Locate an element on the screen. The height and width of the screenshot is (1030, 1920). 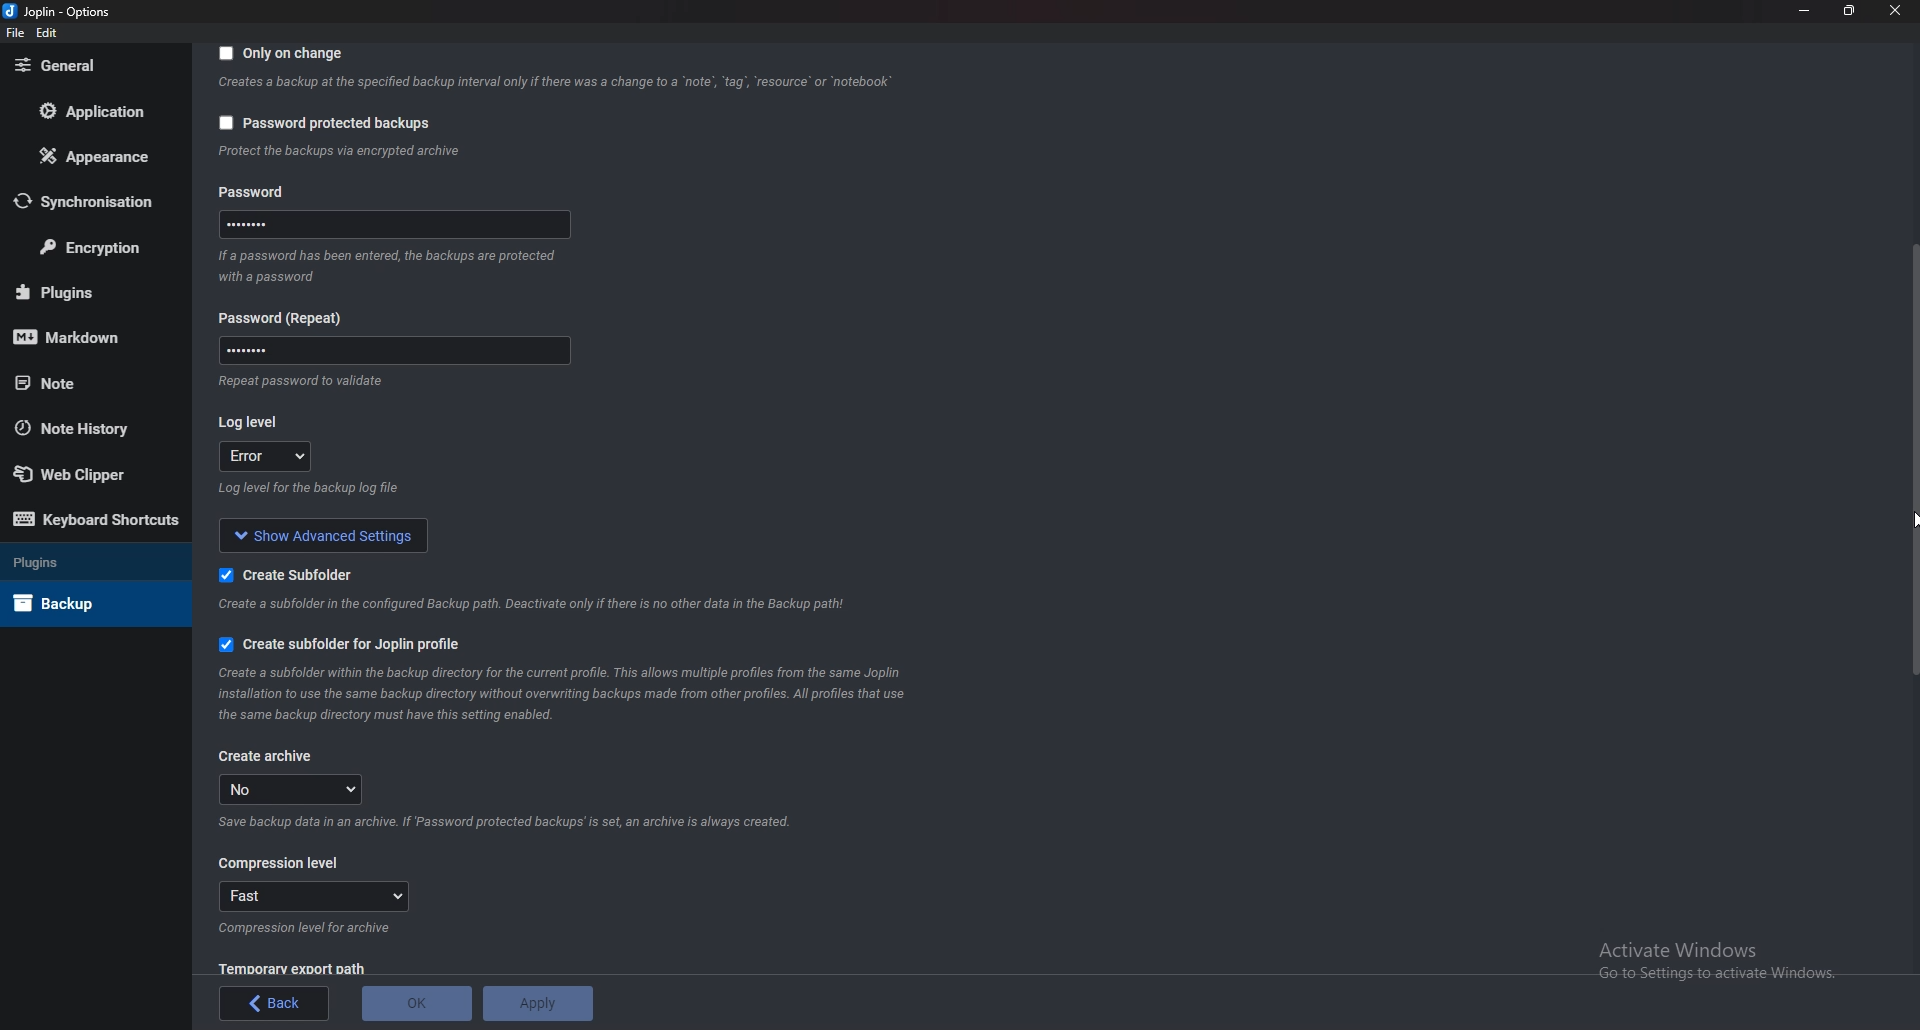
info on log level is located at coordinates (311, 489).